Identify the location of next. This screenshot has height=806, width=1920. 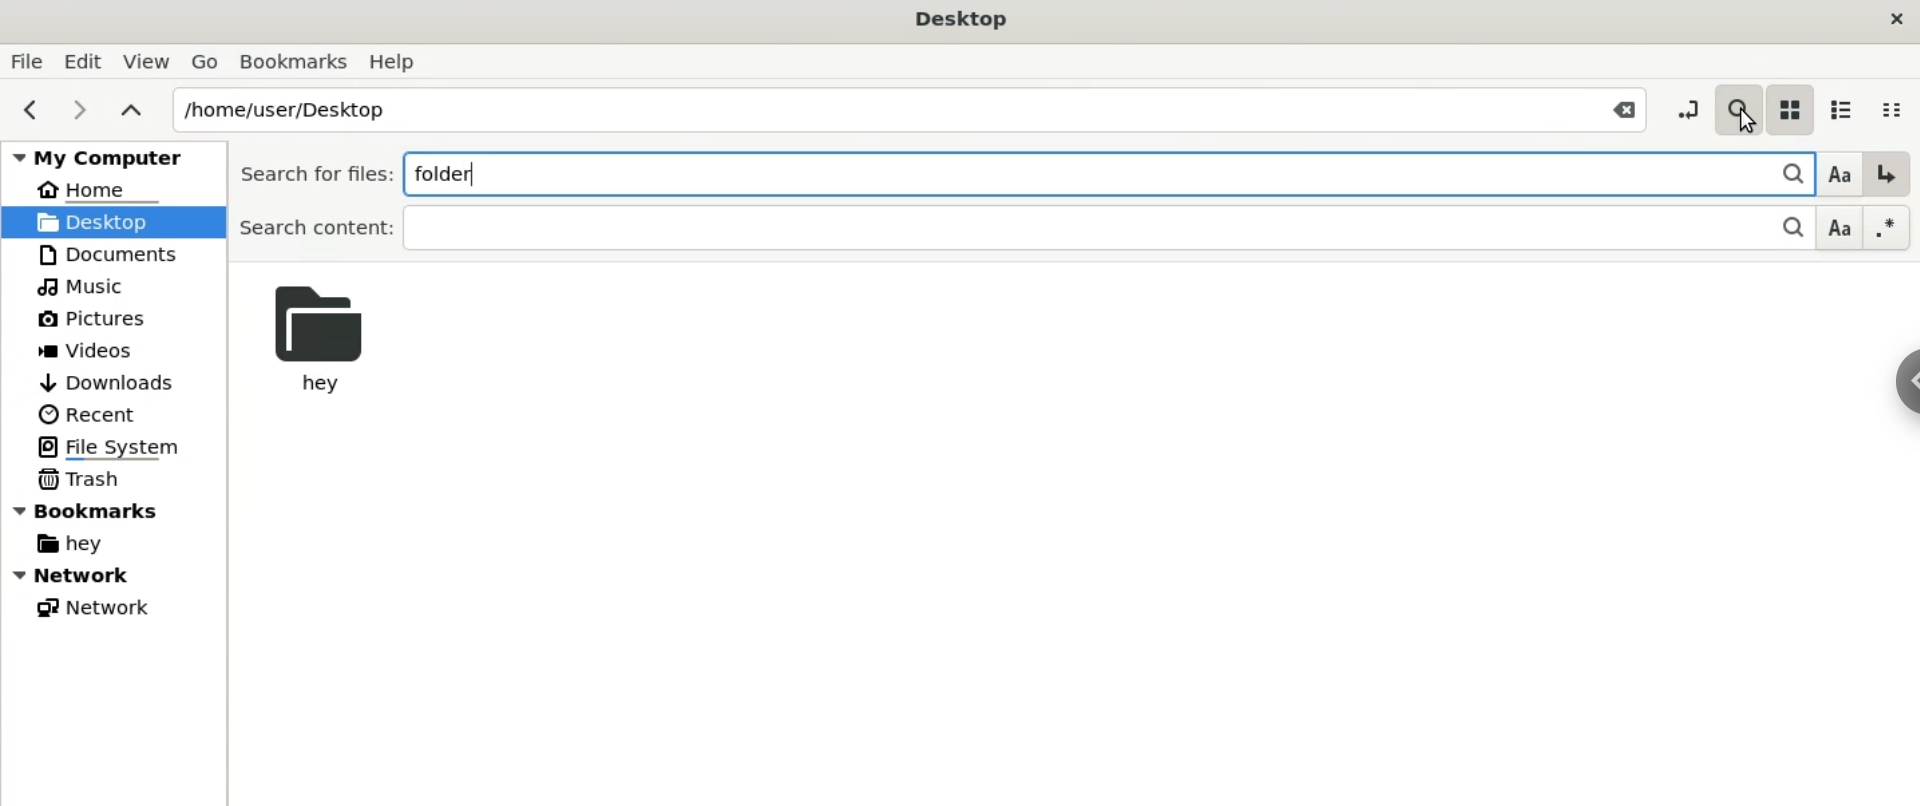
(78, 109).